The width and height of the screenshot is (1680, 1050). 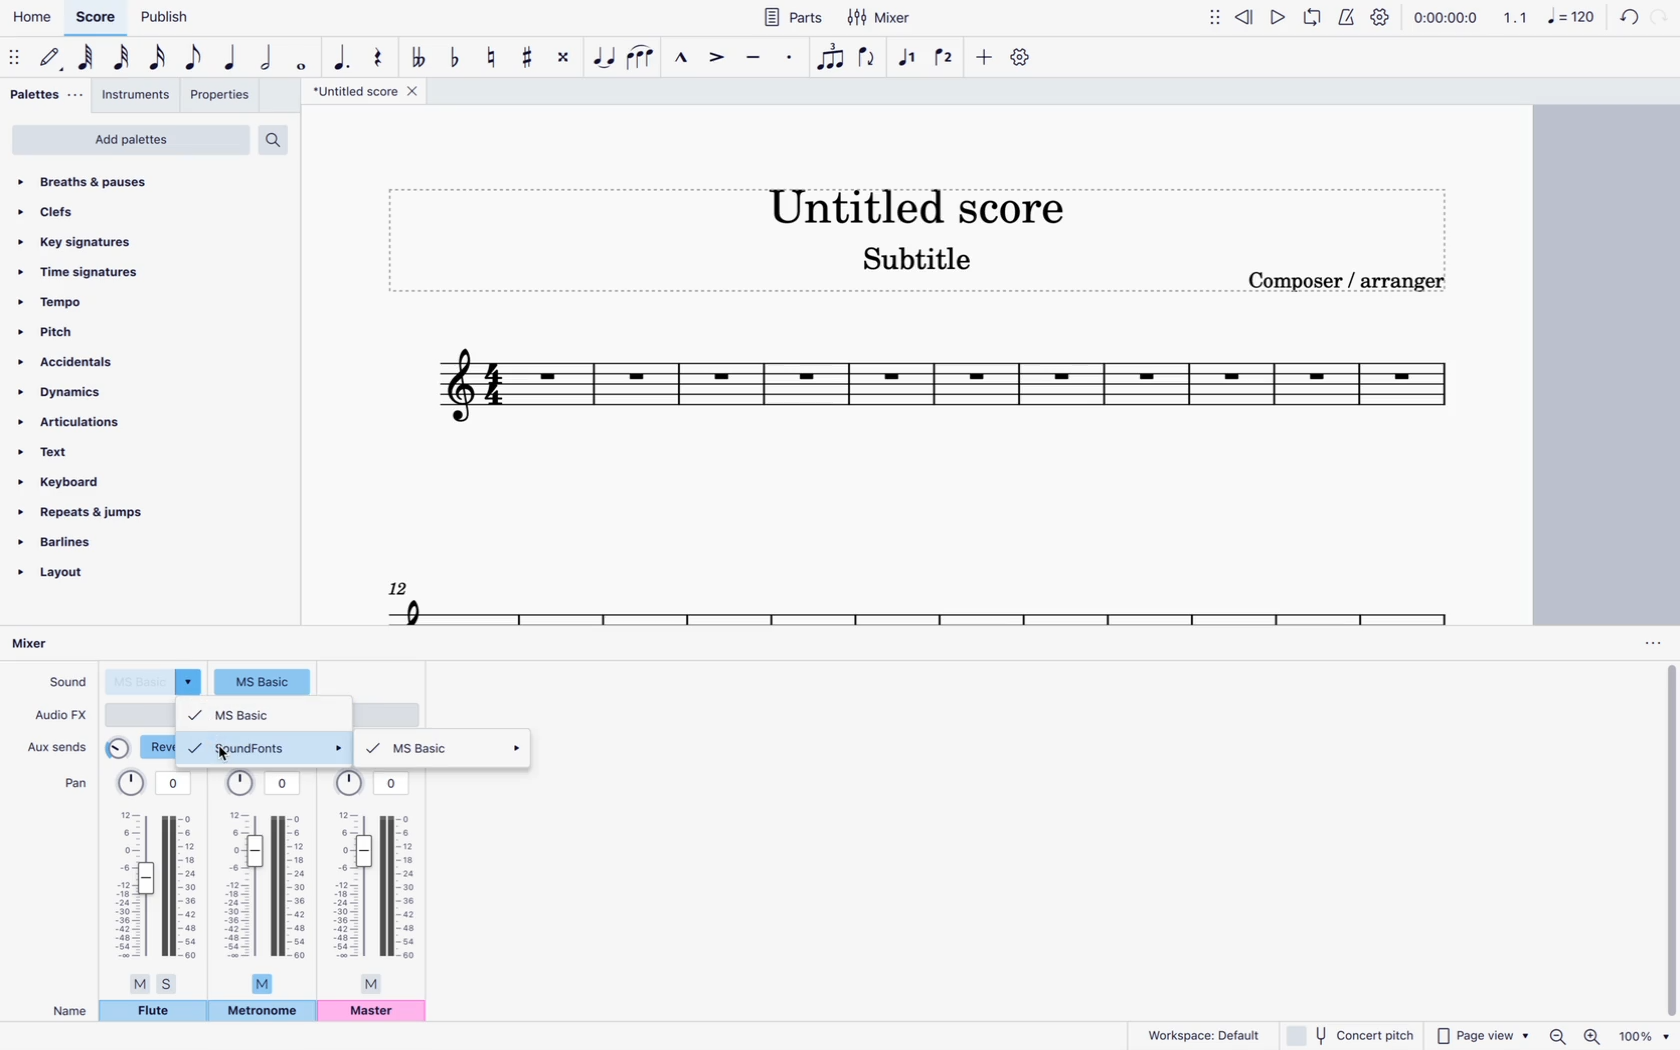 I want to click on tuplet, so click(x=832, y=62).